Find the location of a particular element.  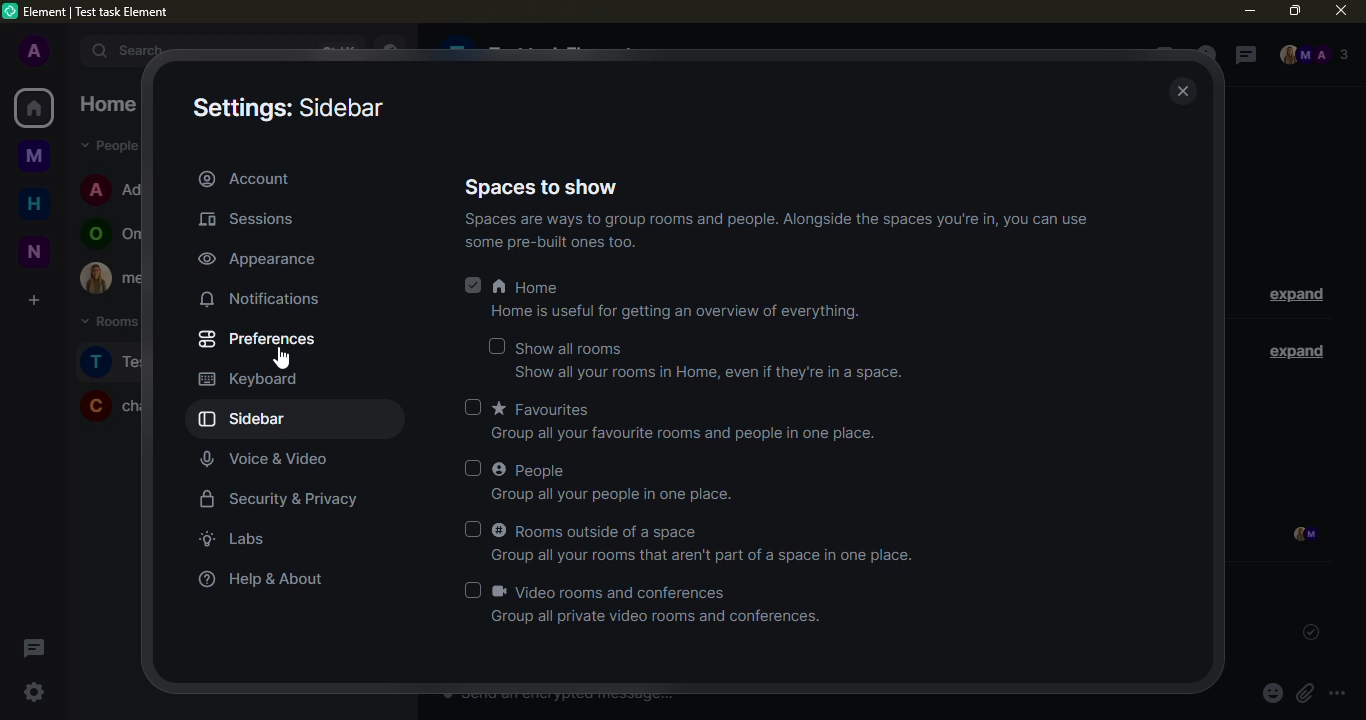

threads is located at coordinates (32, 647).